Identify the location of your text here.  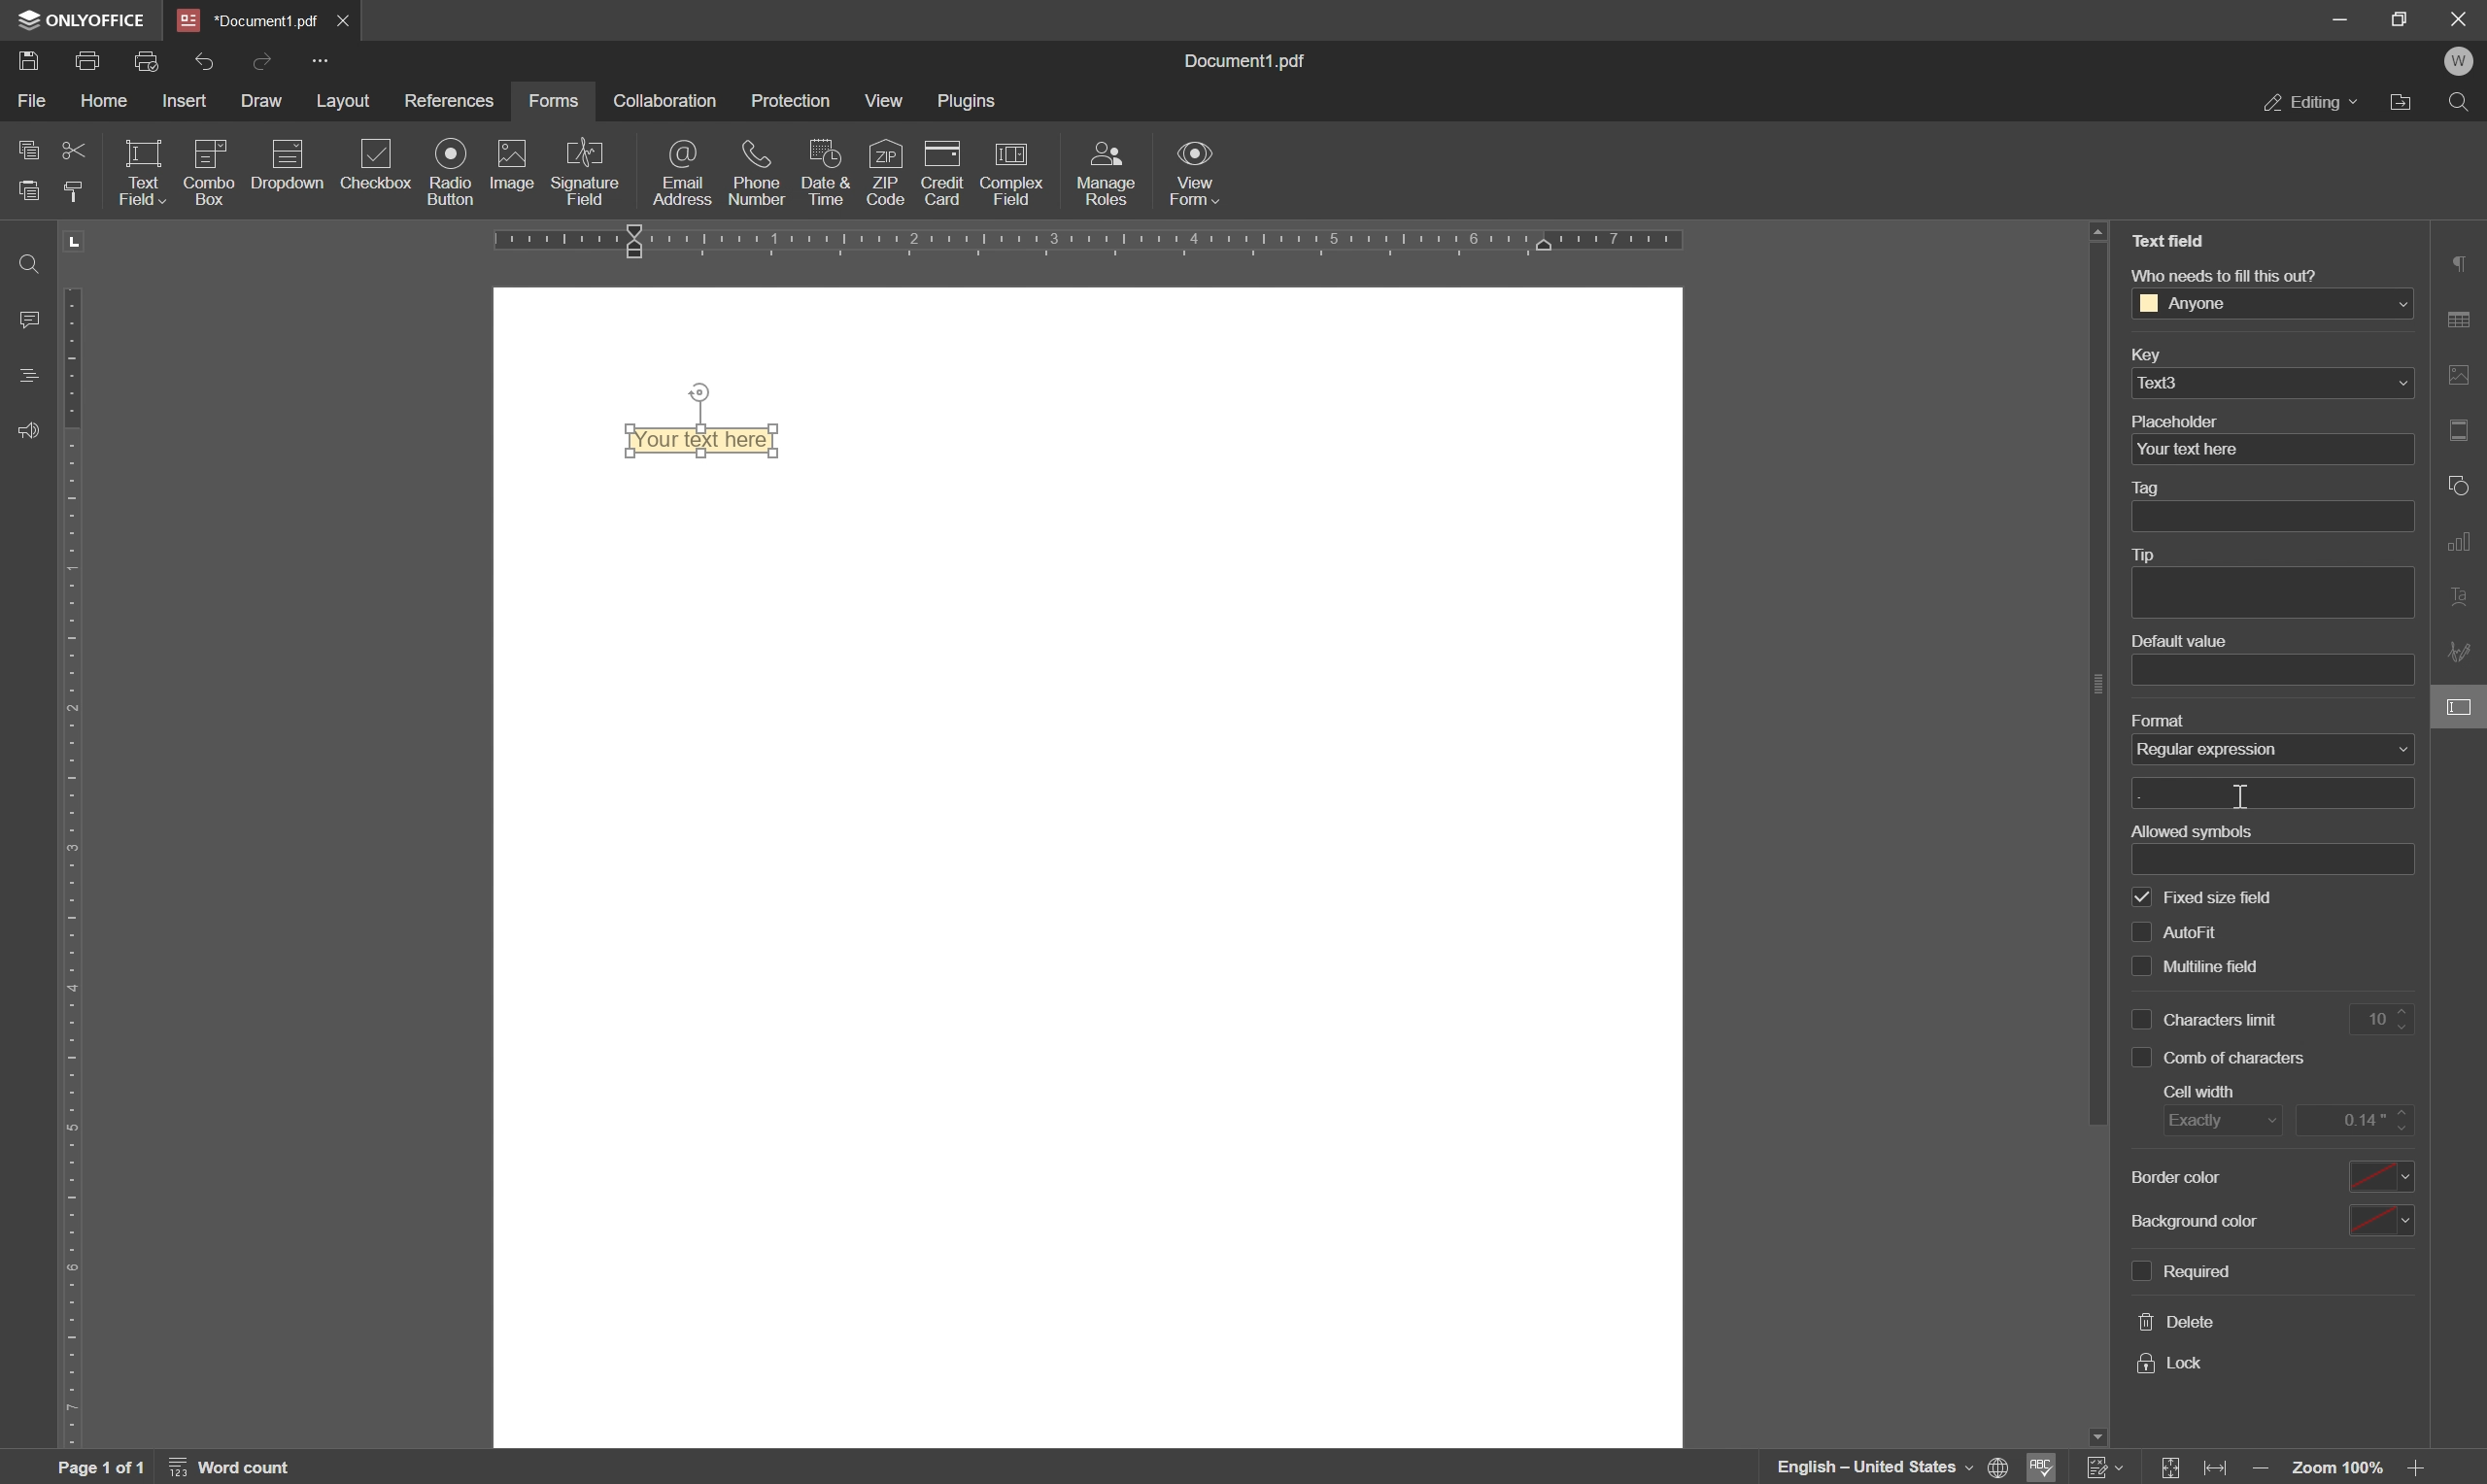
(2187, 451).